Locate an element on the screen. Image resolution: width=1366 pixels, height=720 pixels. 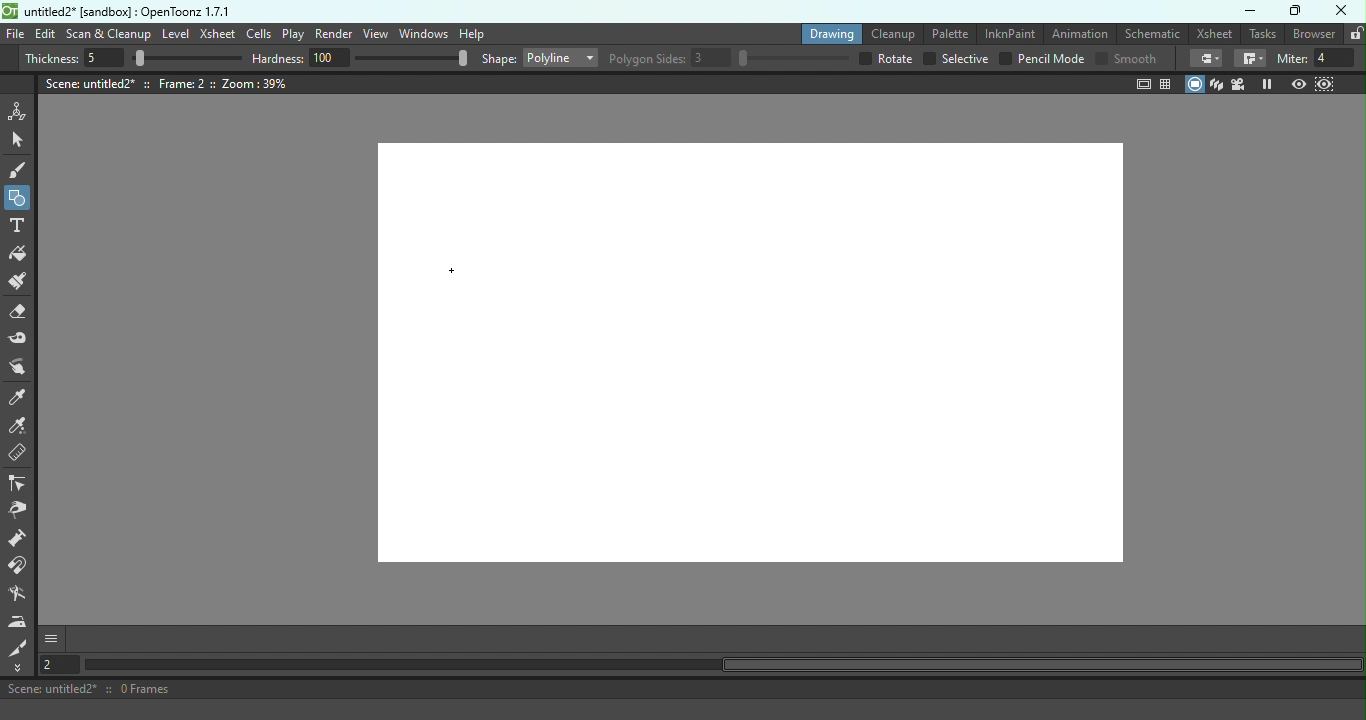
Schematic is located at coordinates (1151, 32).